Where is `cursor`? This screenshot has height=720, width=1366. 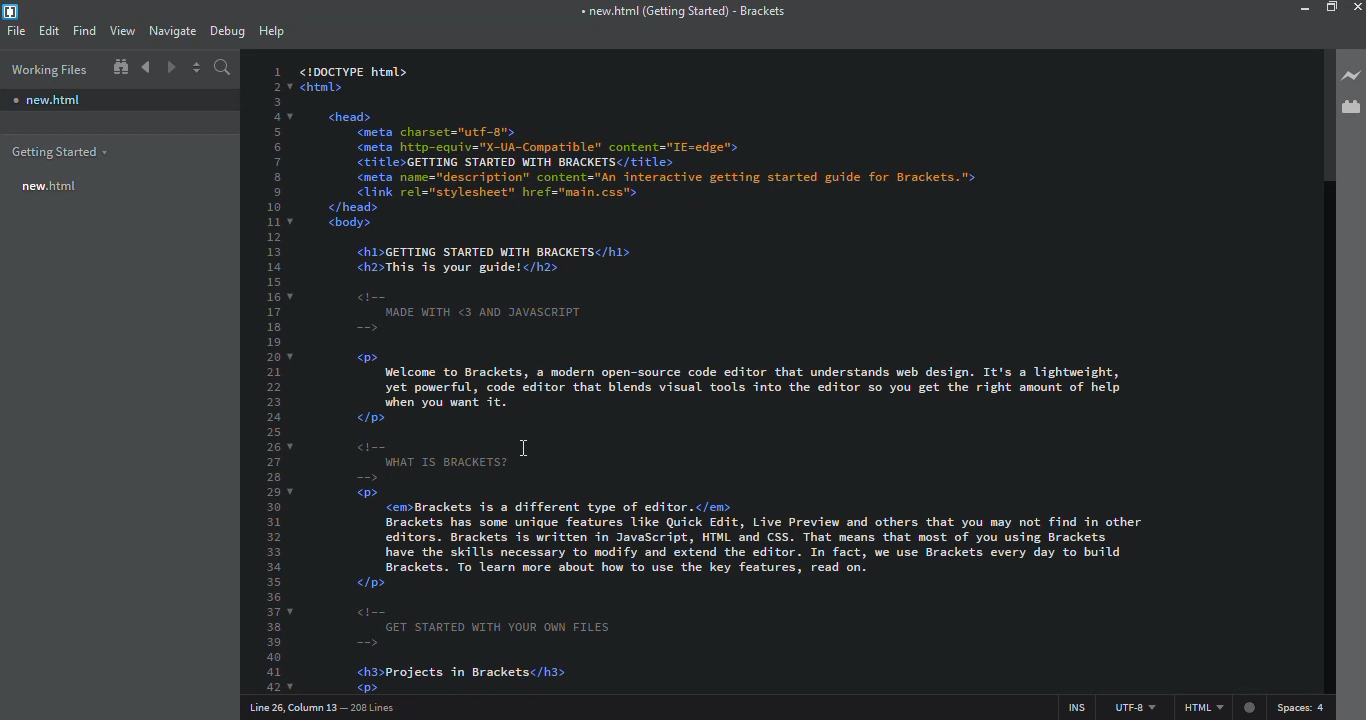 cursor is located at coordinates (526, 449).